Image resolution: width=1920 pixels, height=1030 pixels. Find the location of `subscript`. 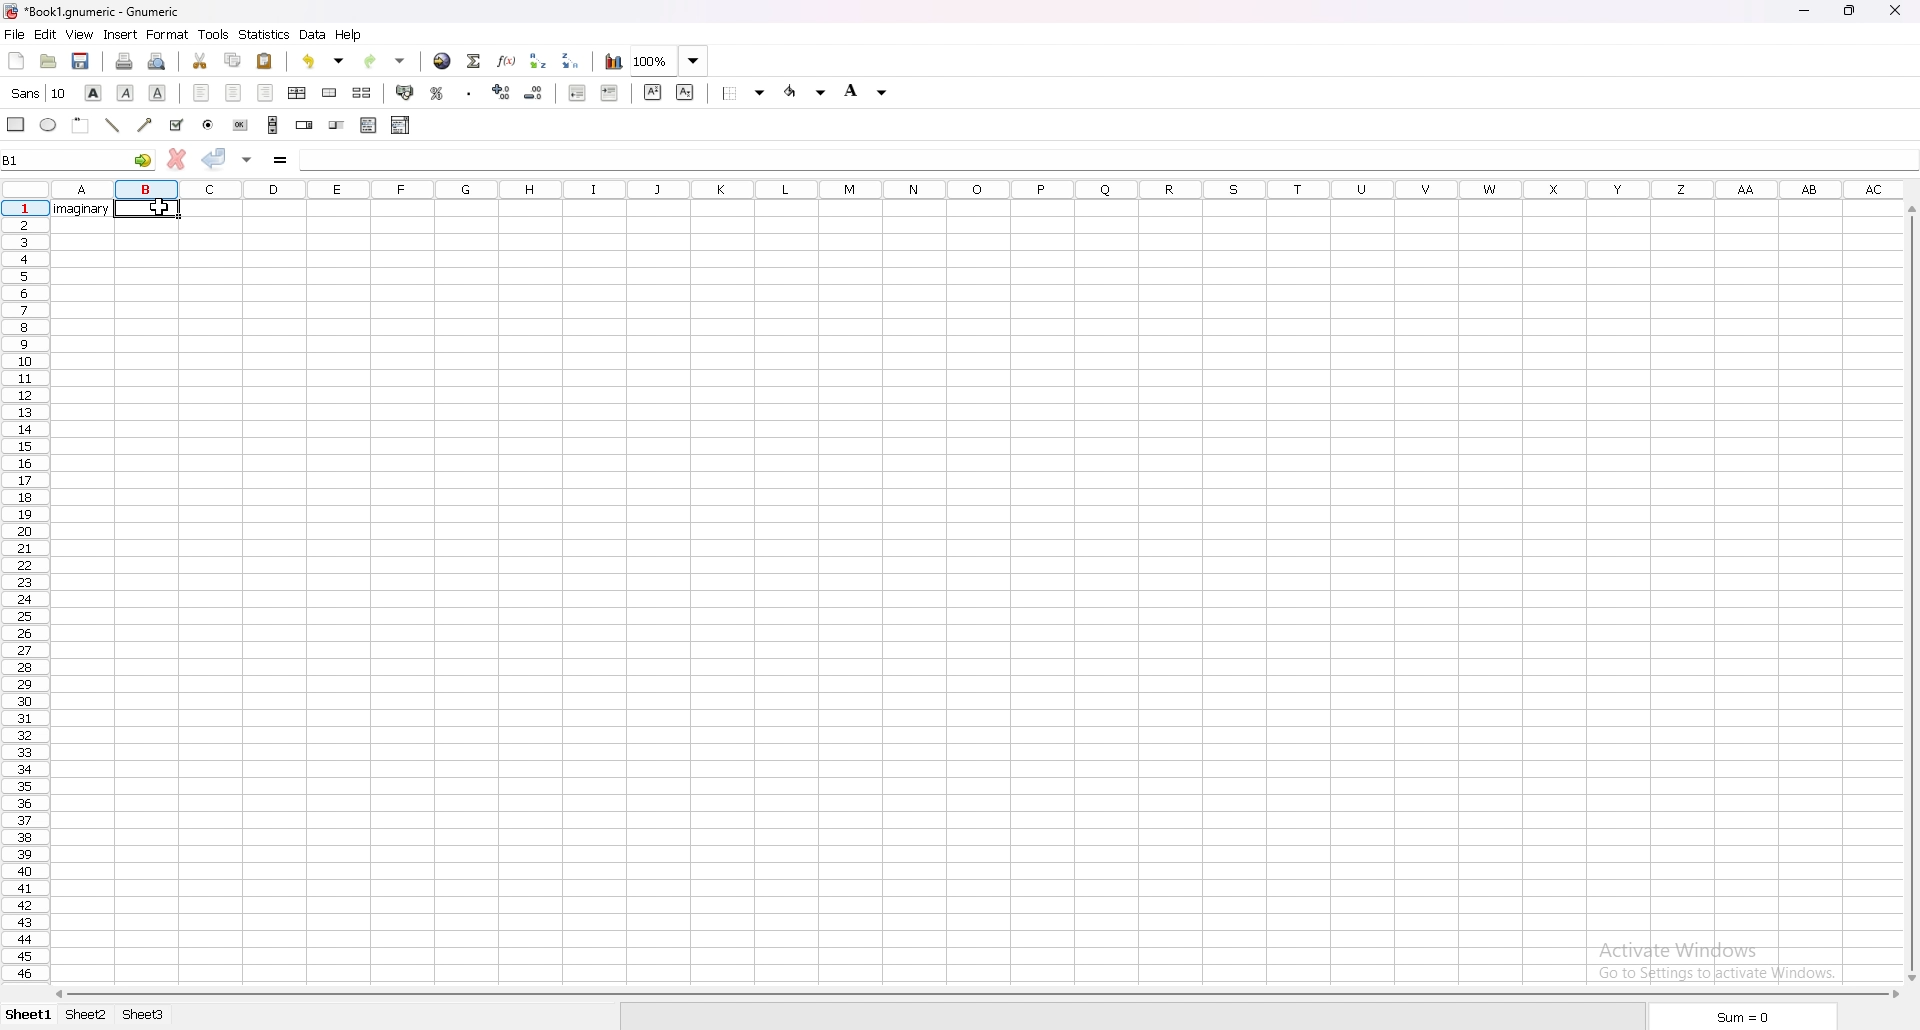

subscript is located at coordinates (686, 92).